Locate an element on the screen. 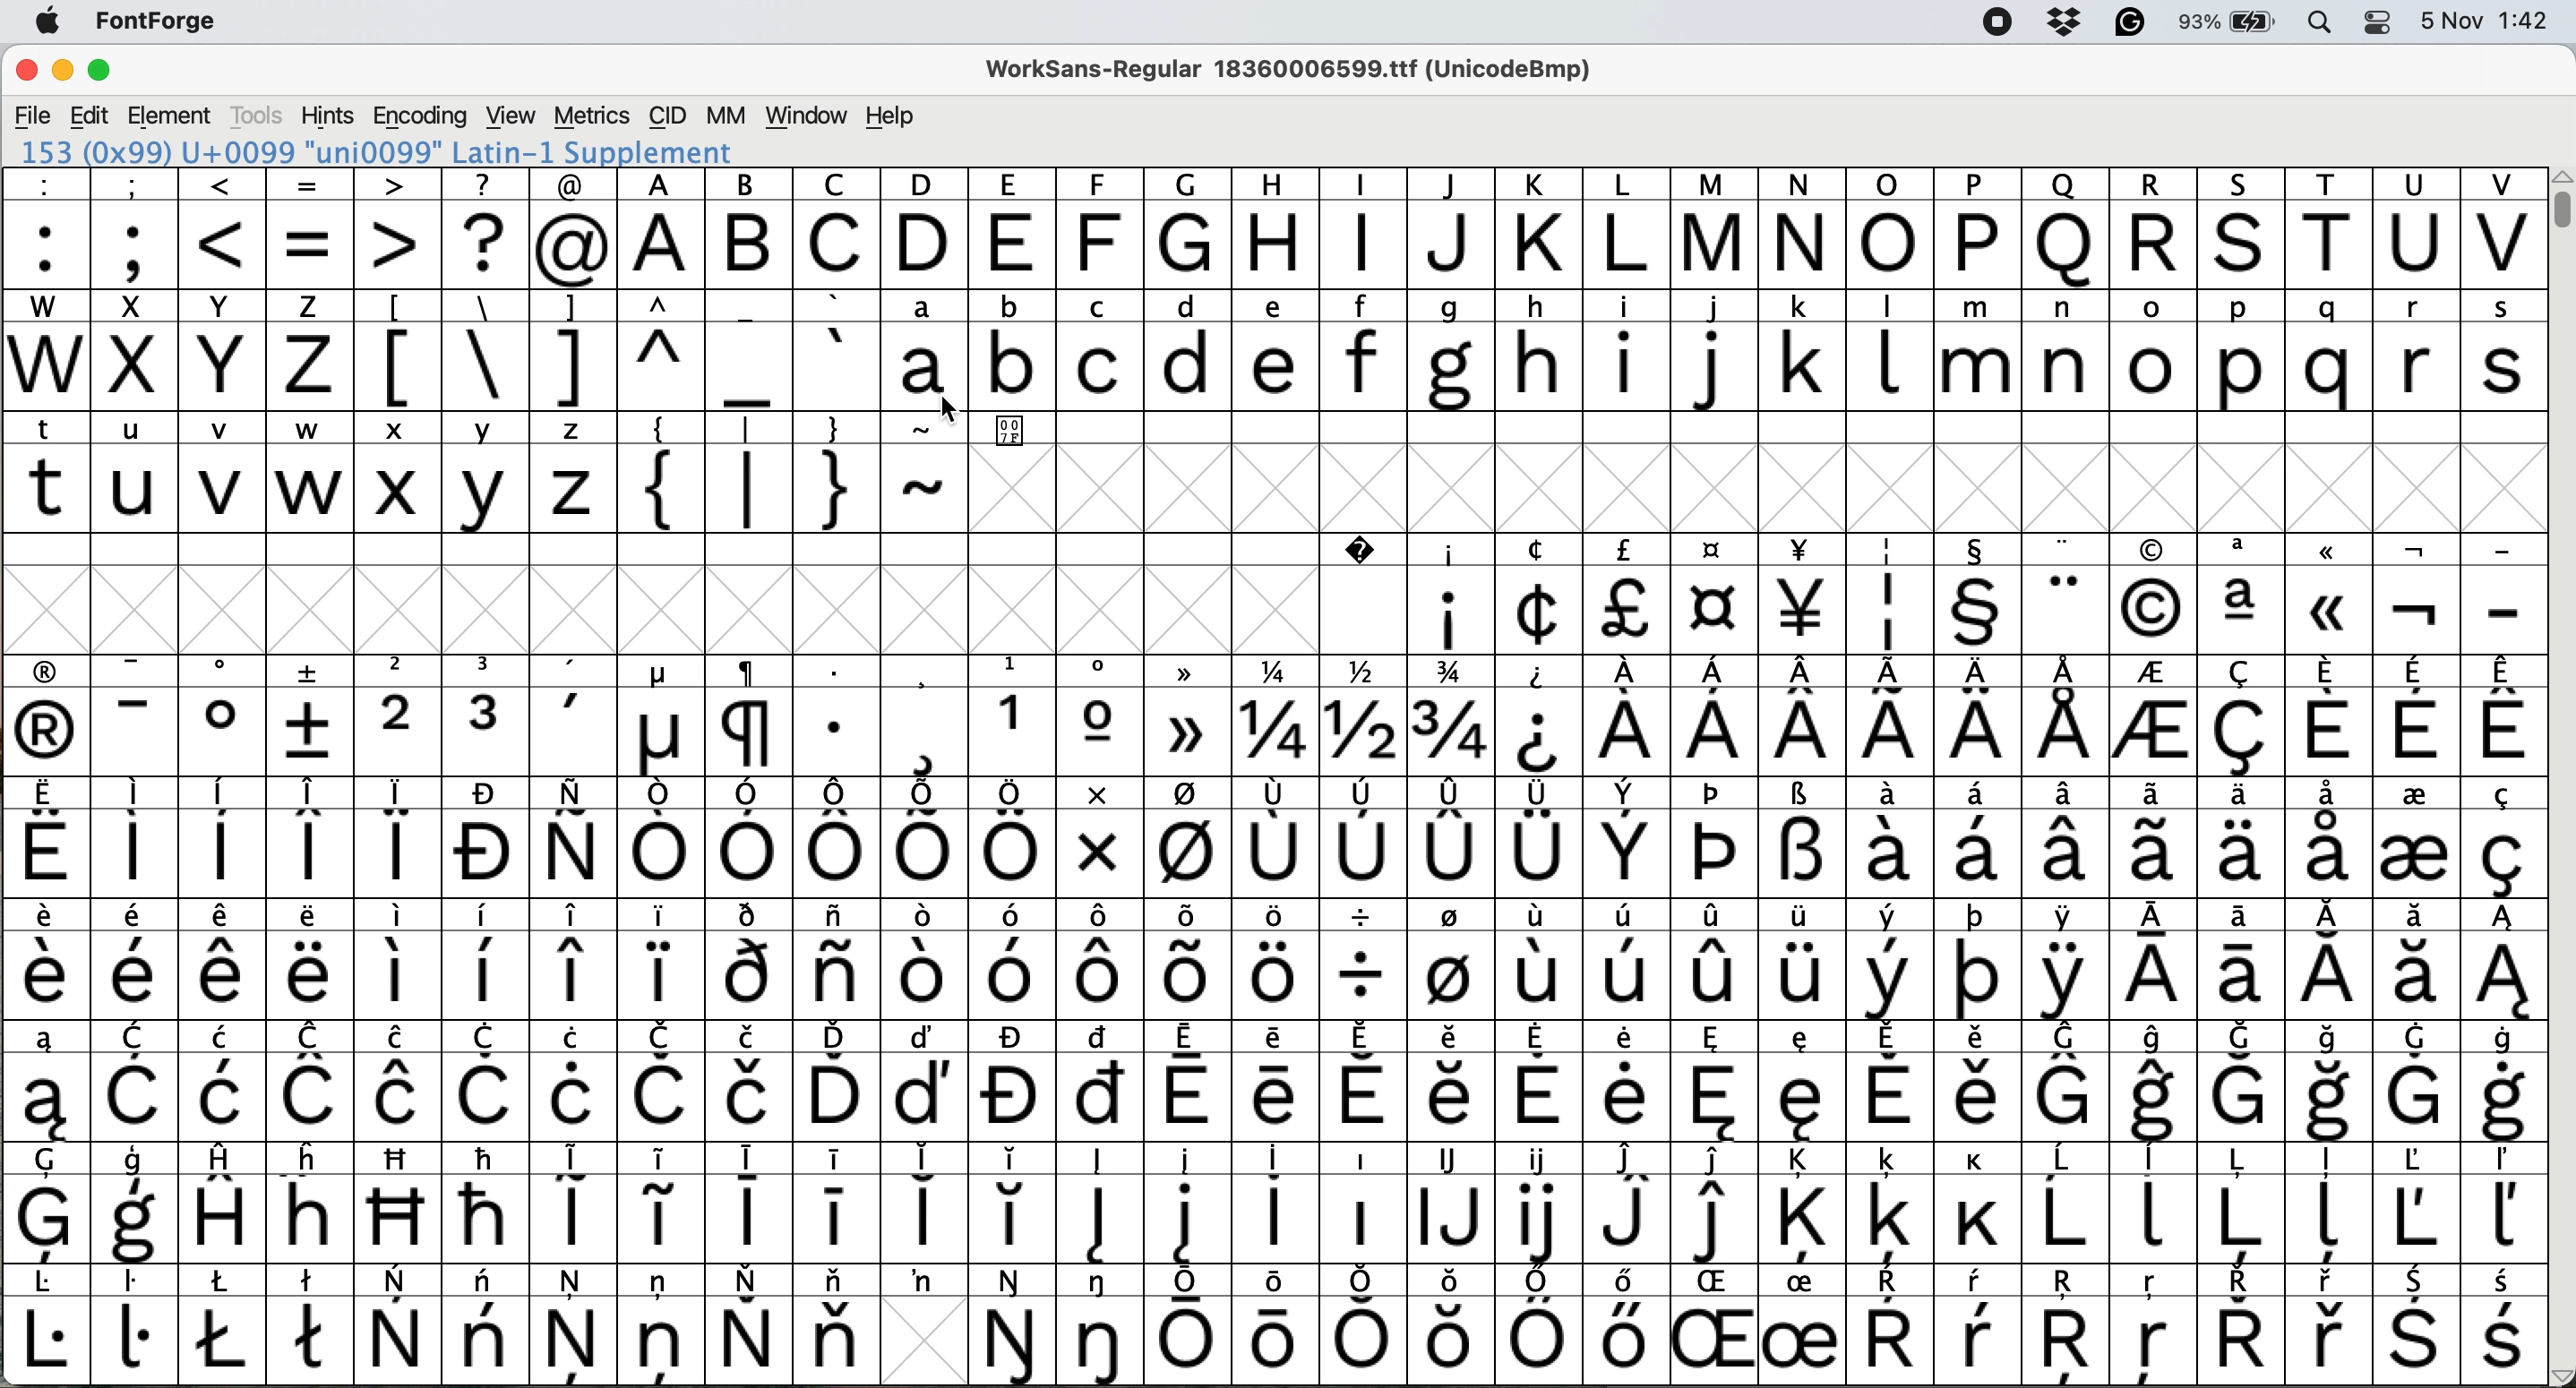  symbol is located at coordinates (1806, 594).